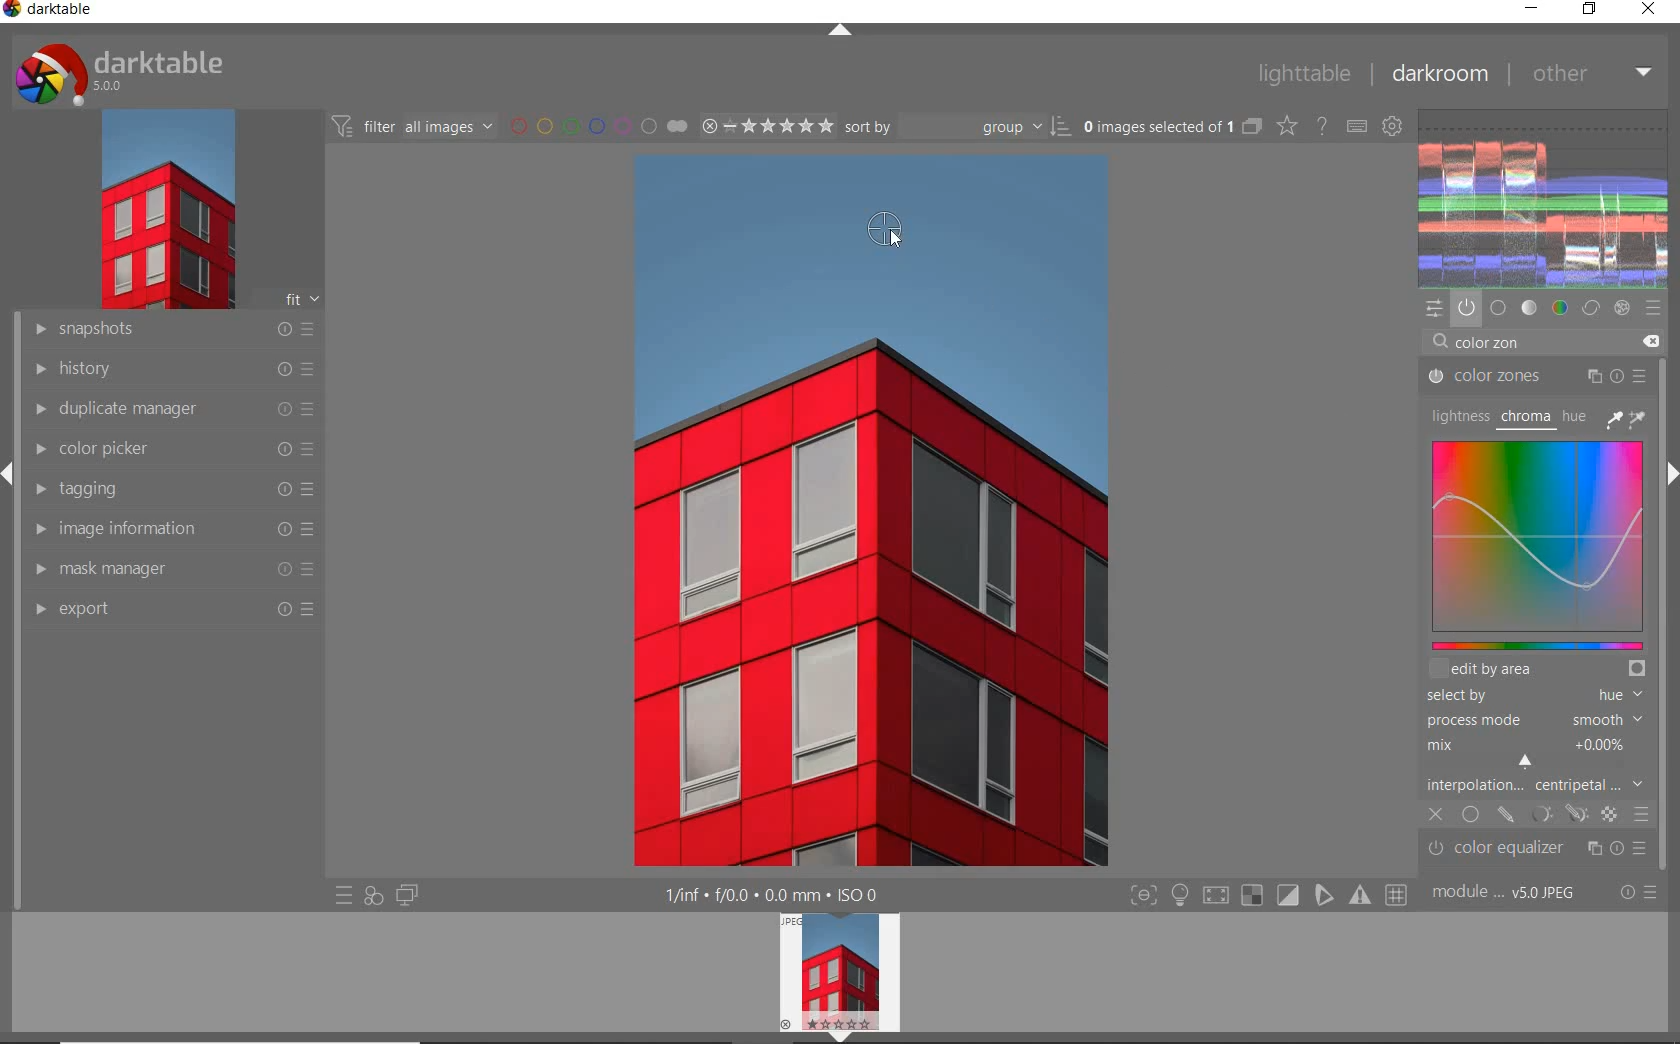 The image size is (1680, 1044). I want to click on show global preferences, so click(1394, 128).